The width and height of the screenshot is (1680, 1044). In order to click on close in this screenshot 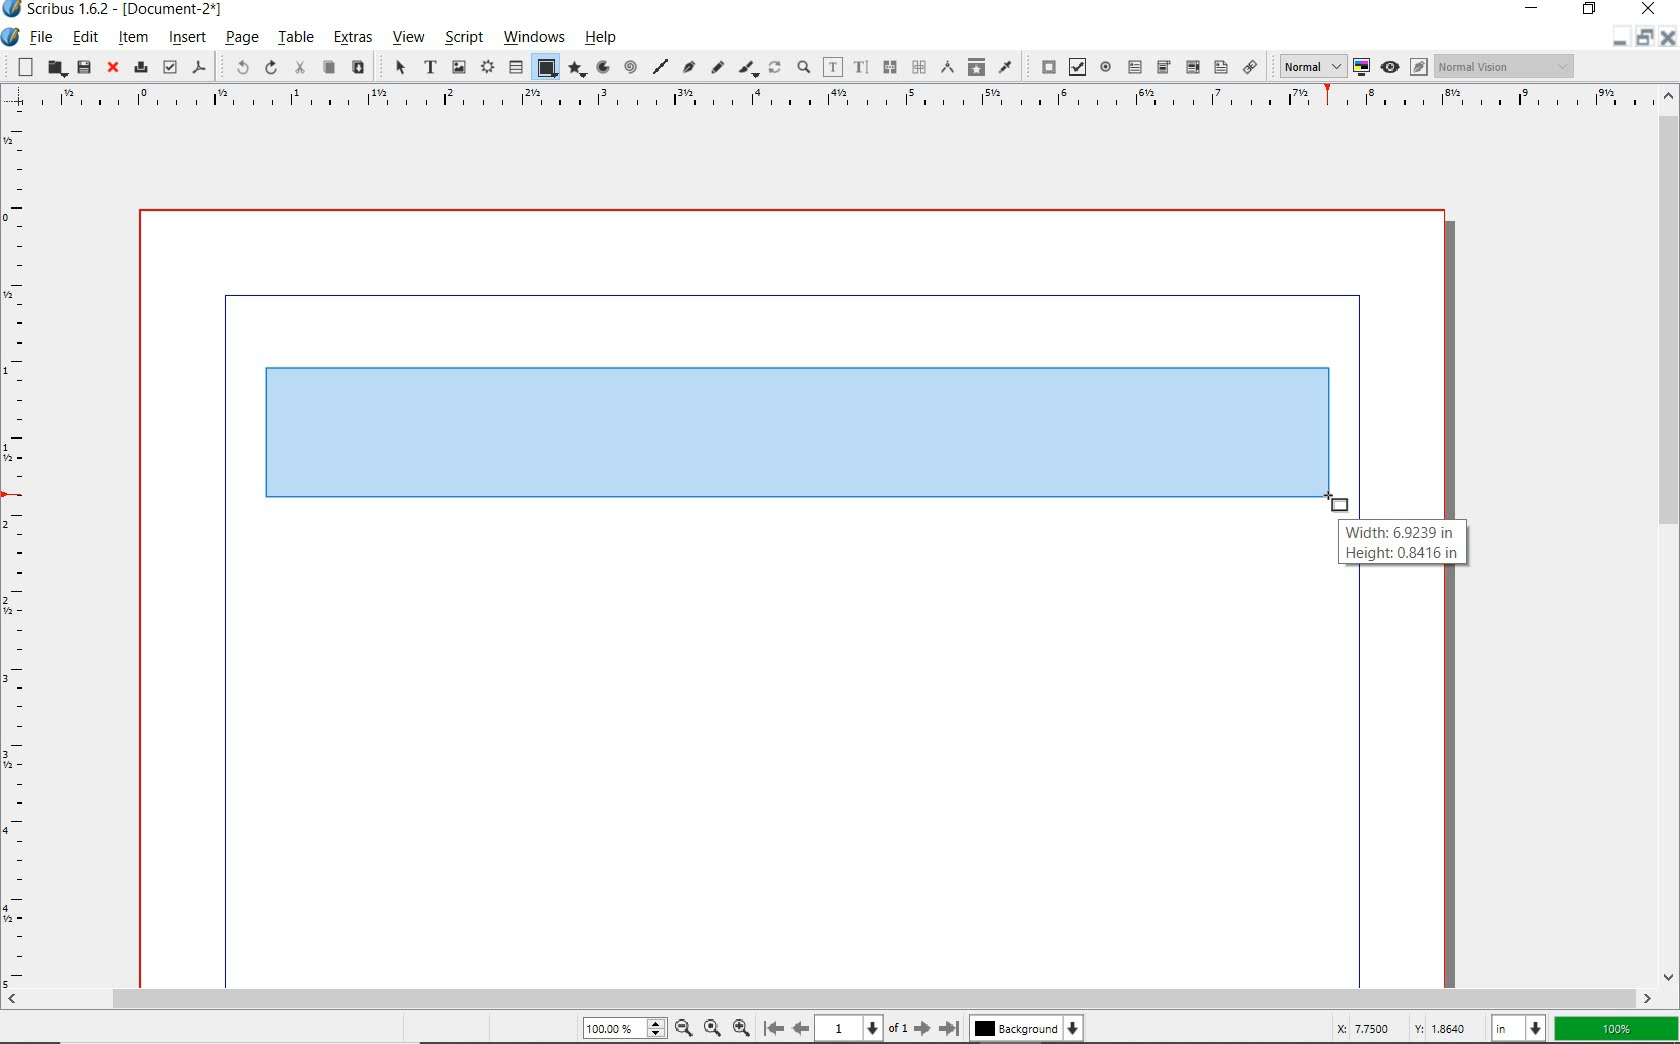, I will do `click(114, 68)`.